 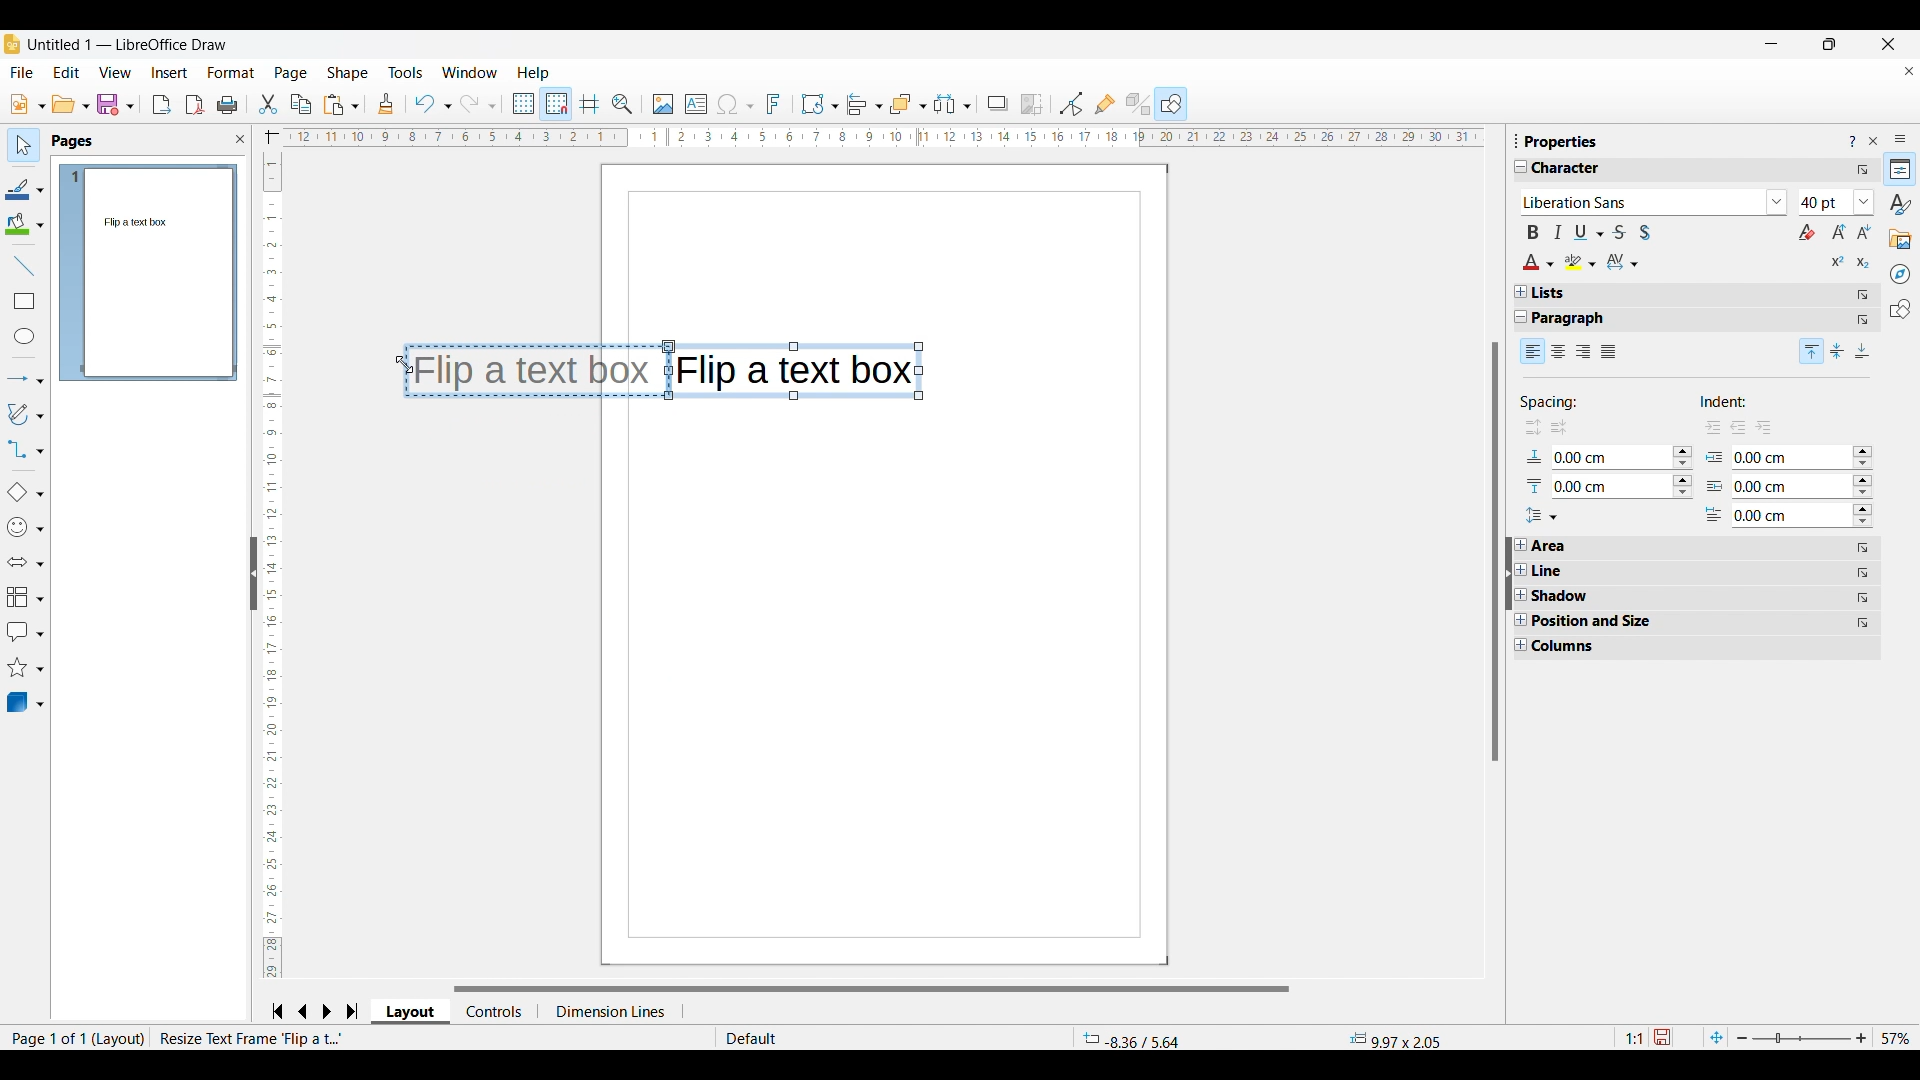 I want to click on Set line spacing options, so click(x=1541, y=516).